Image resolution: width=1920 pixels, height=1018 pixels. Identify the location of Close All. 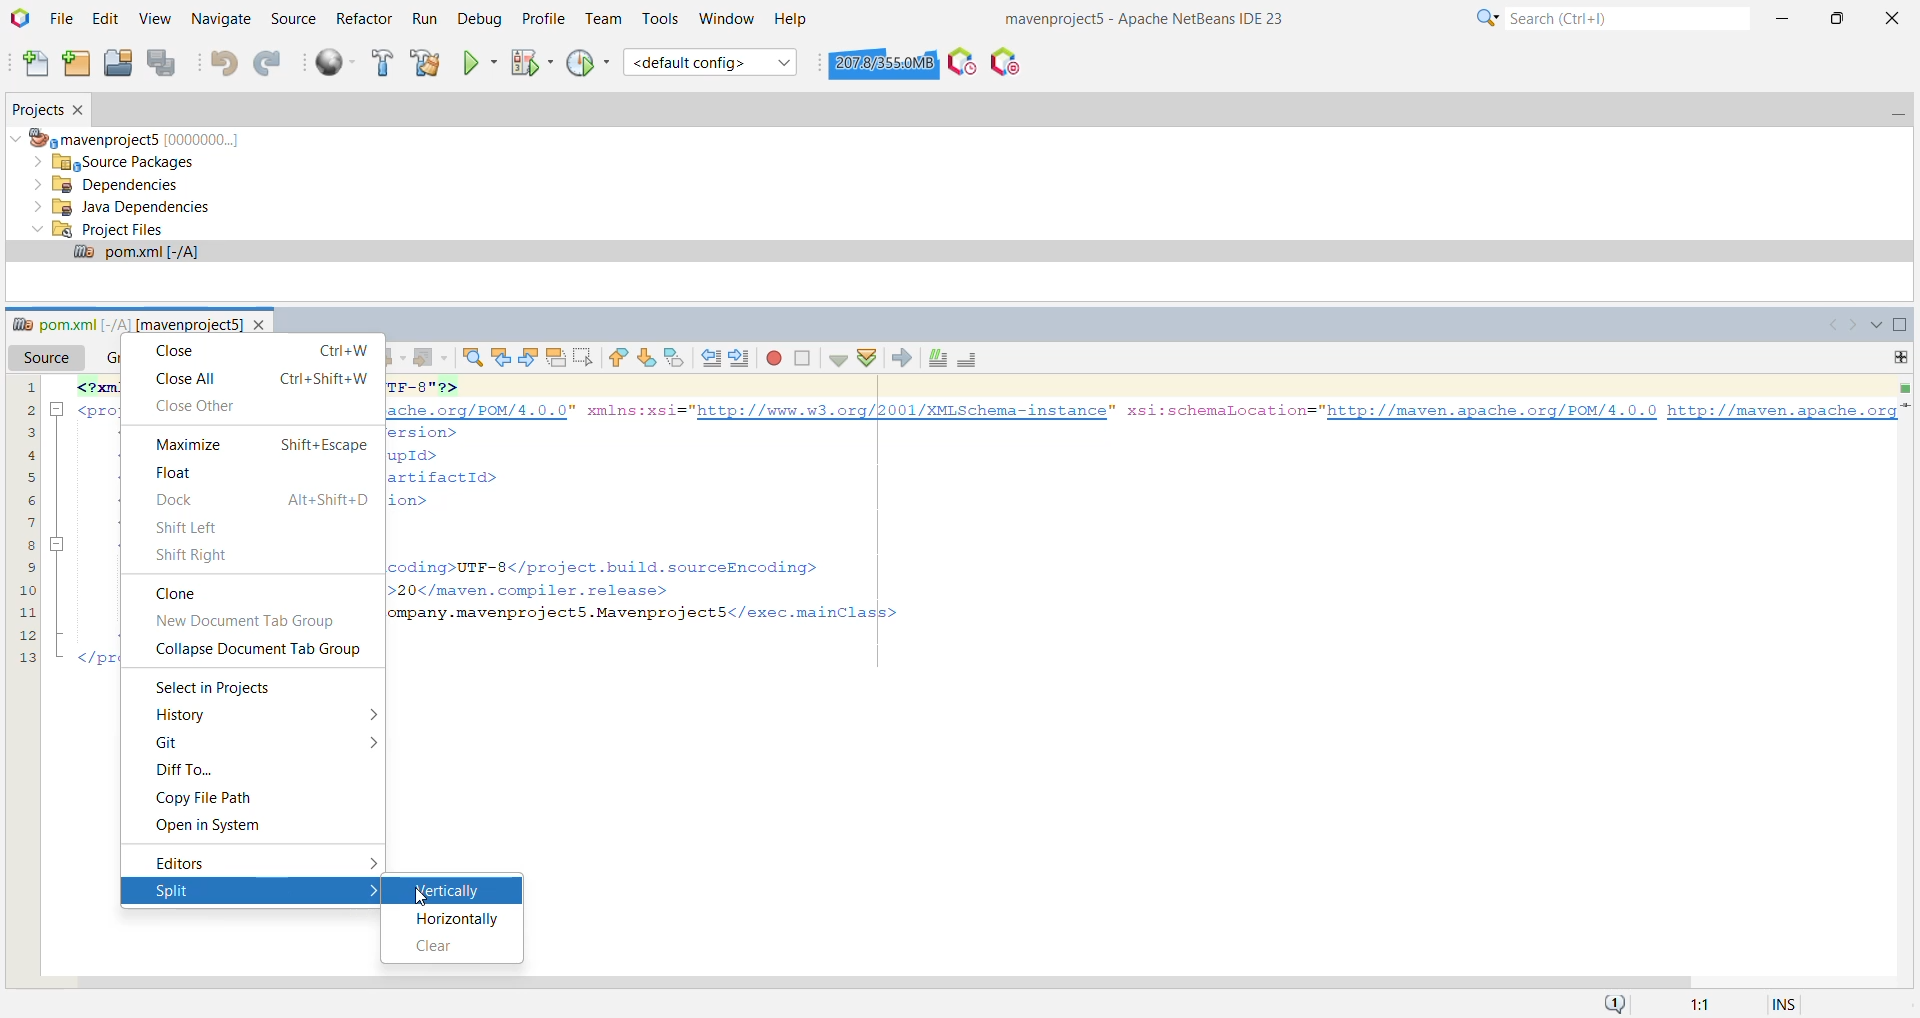
(262, 377).